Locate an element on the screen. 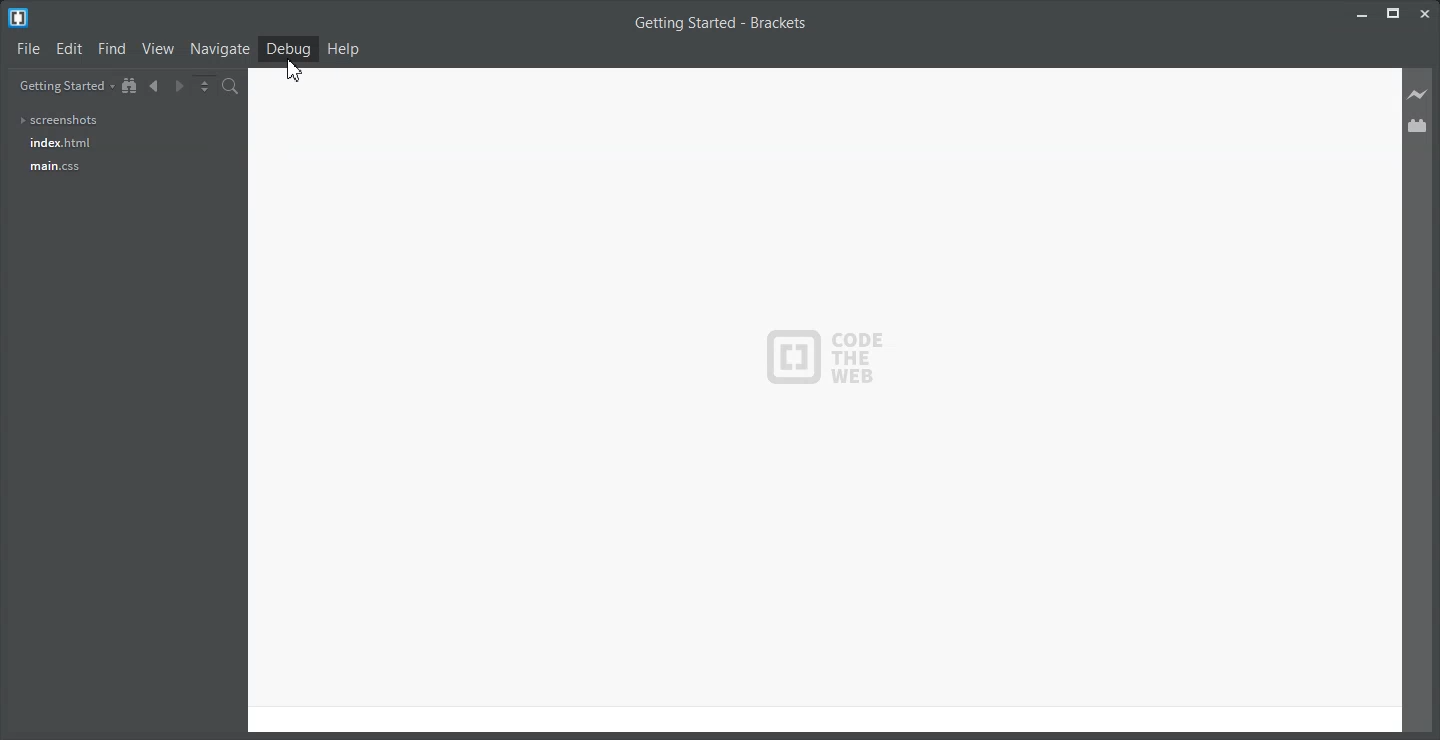  Debug is located at coordinates (289, 50).